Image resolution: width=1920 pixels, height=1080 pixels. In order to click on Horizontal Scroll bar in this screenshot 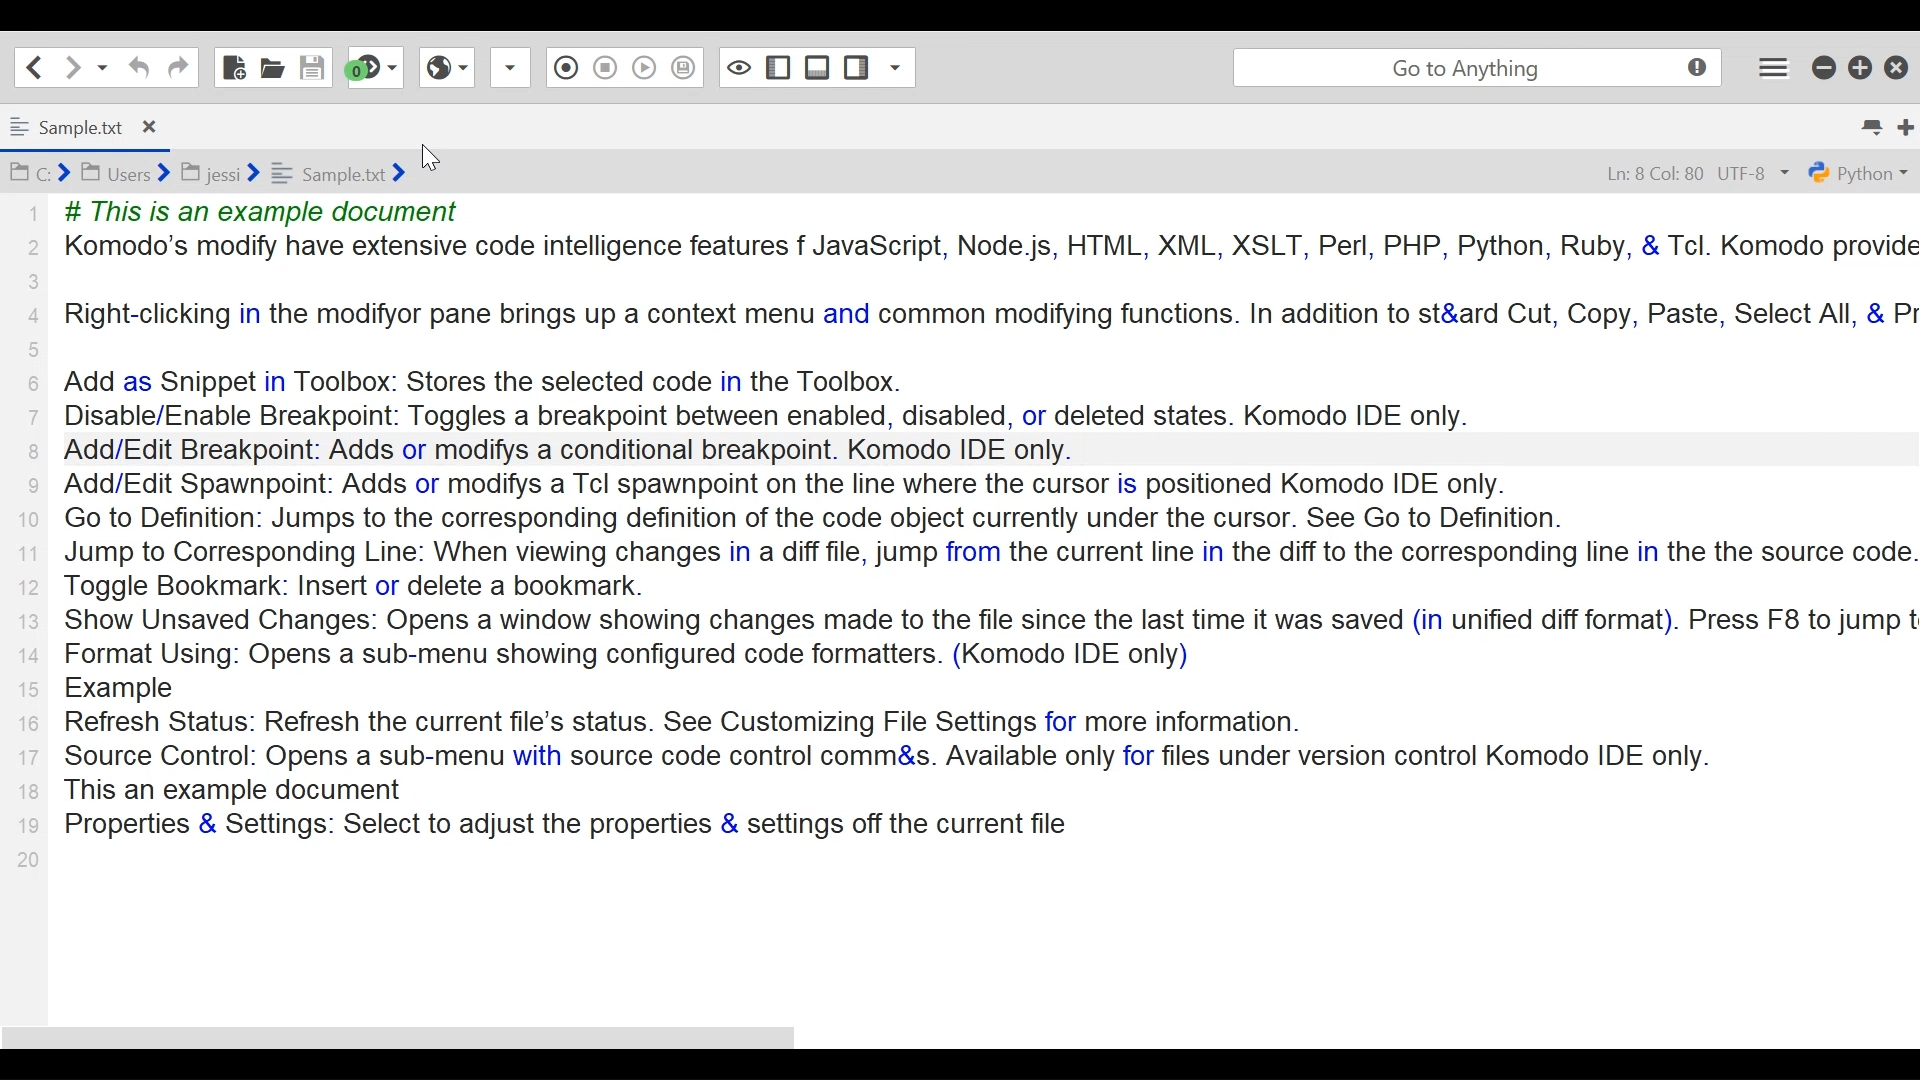, I will do `click(400, 1039)`.